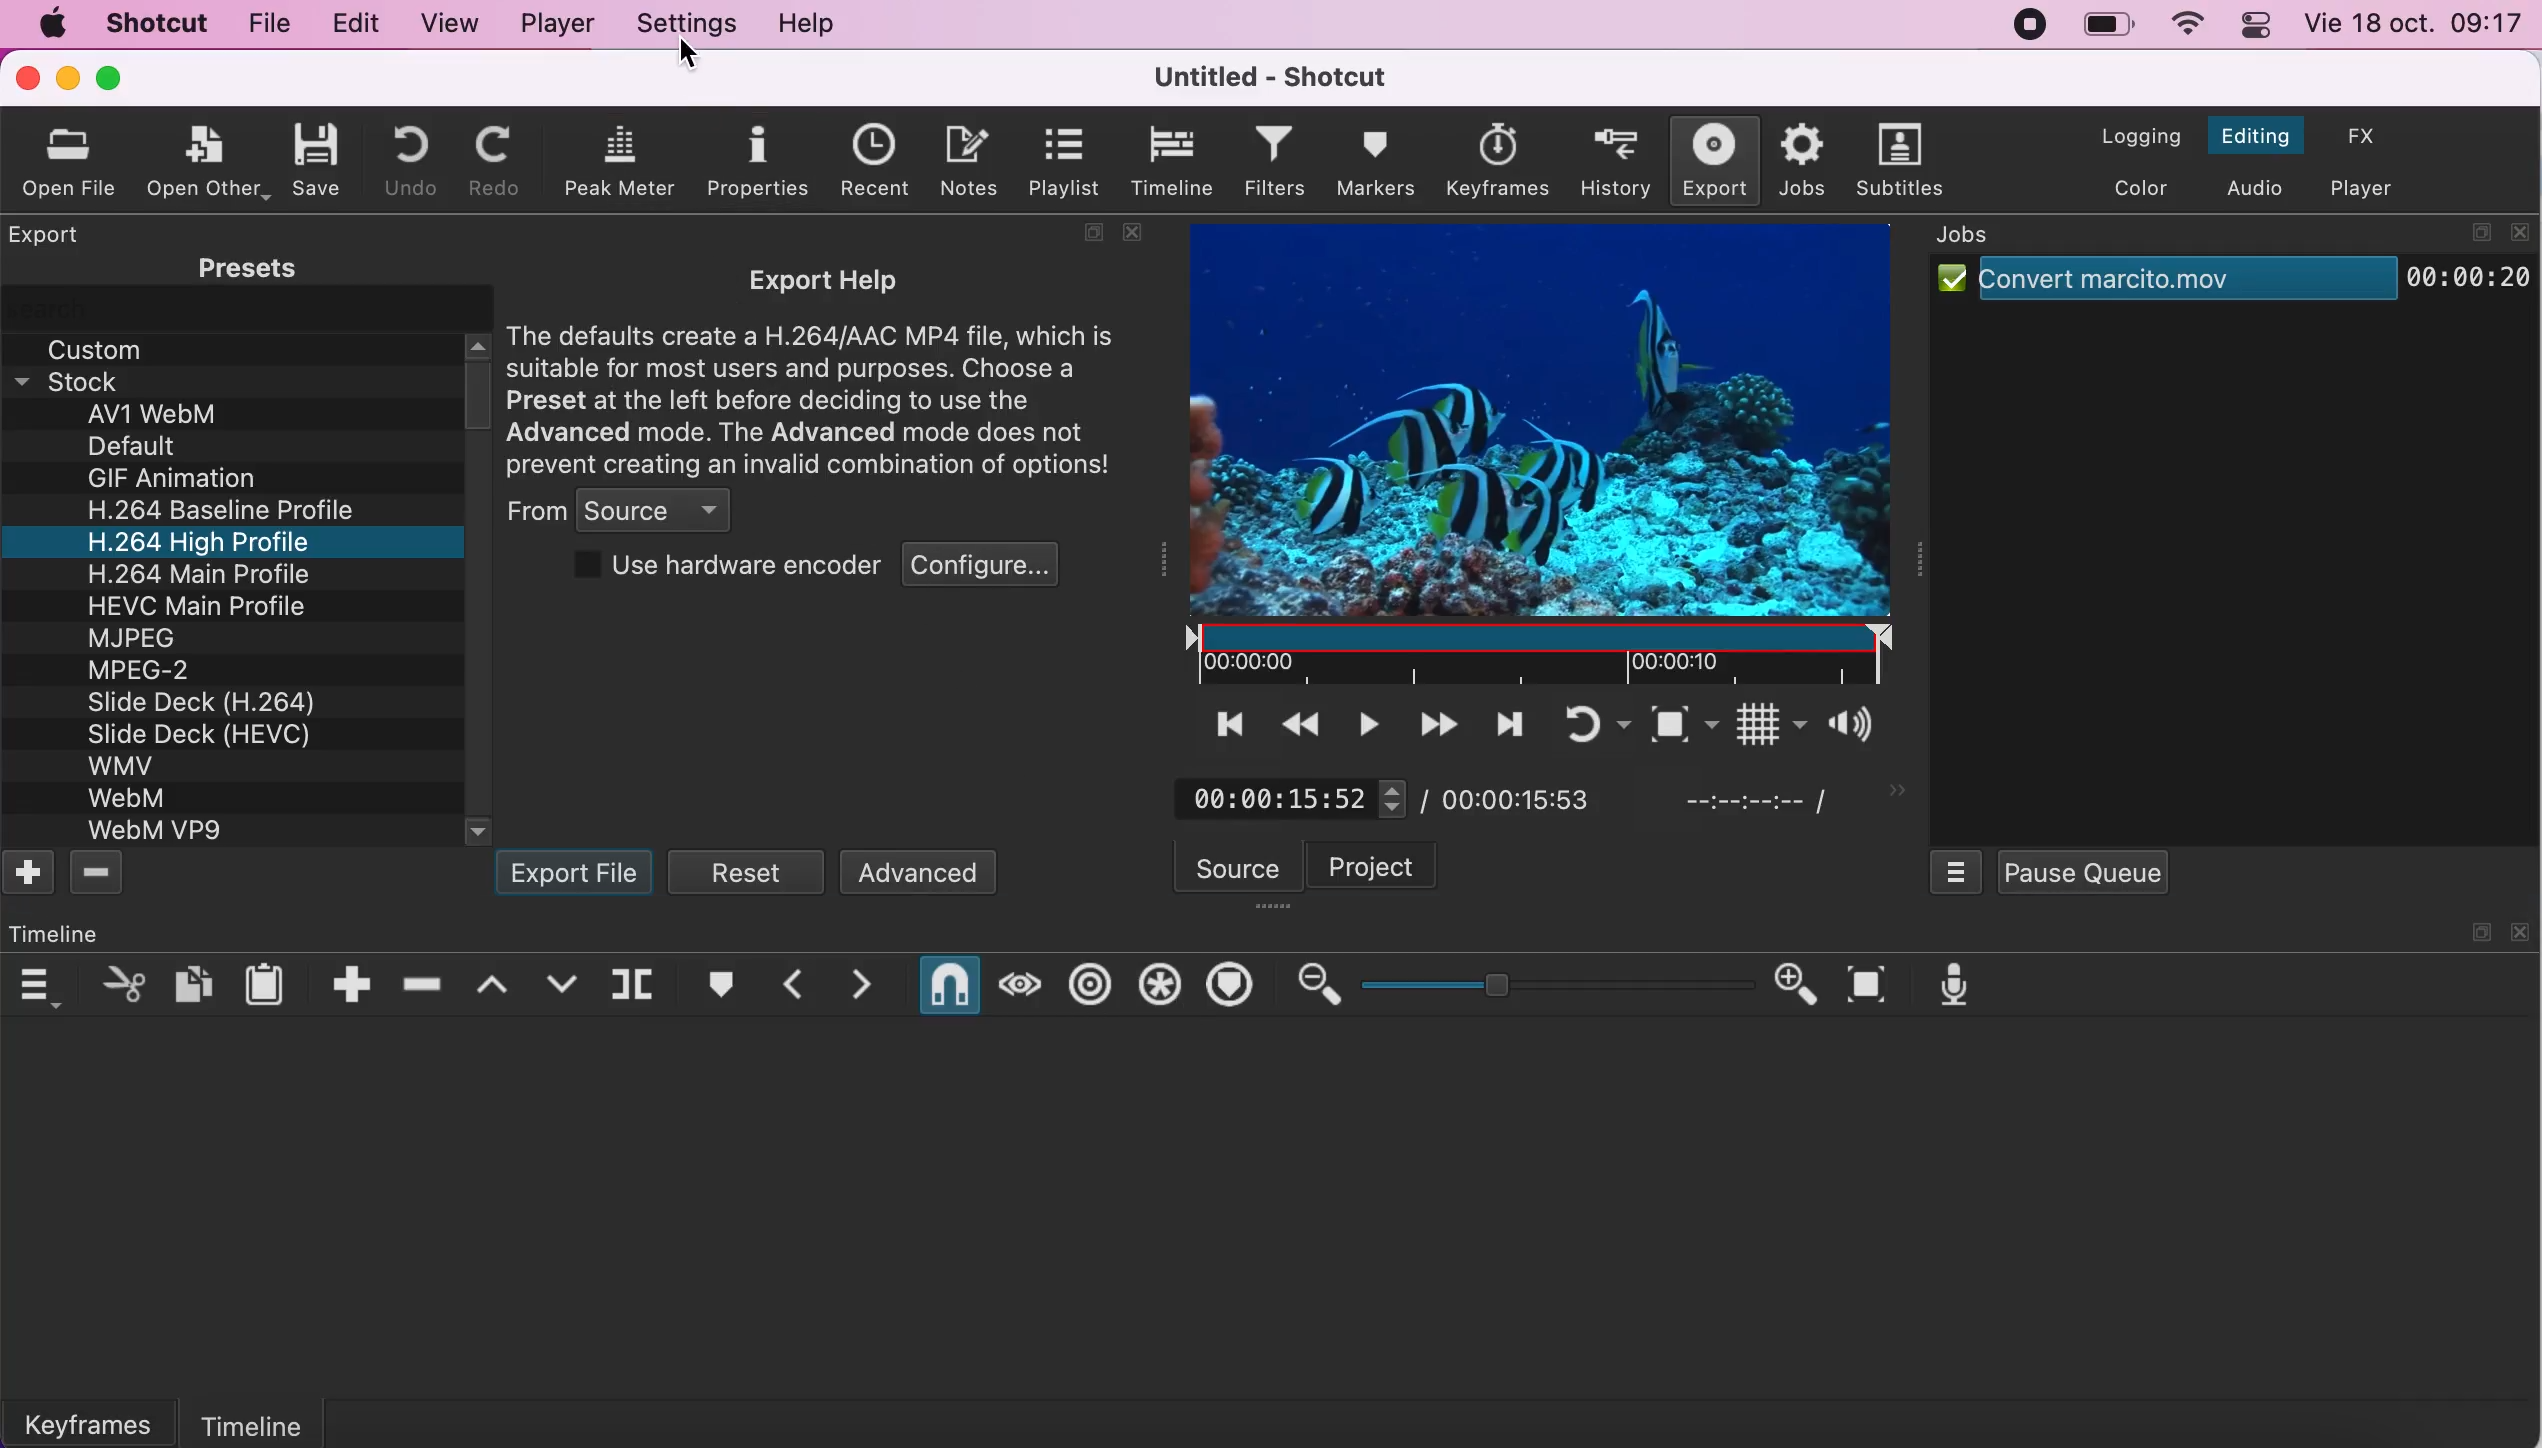 The image size is (2542, 1448). Describe the element at coordinates (211, 732) in the screenshot. I see `Slide Deck (HEVC)` at that location.